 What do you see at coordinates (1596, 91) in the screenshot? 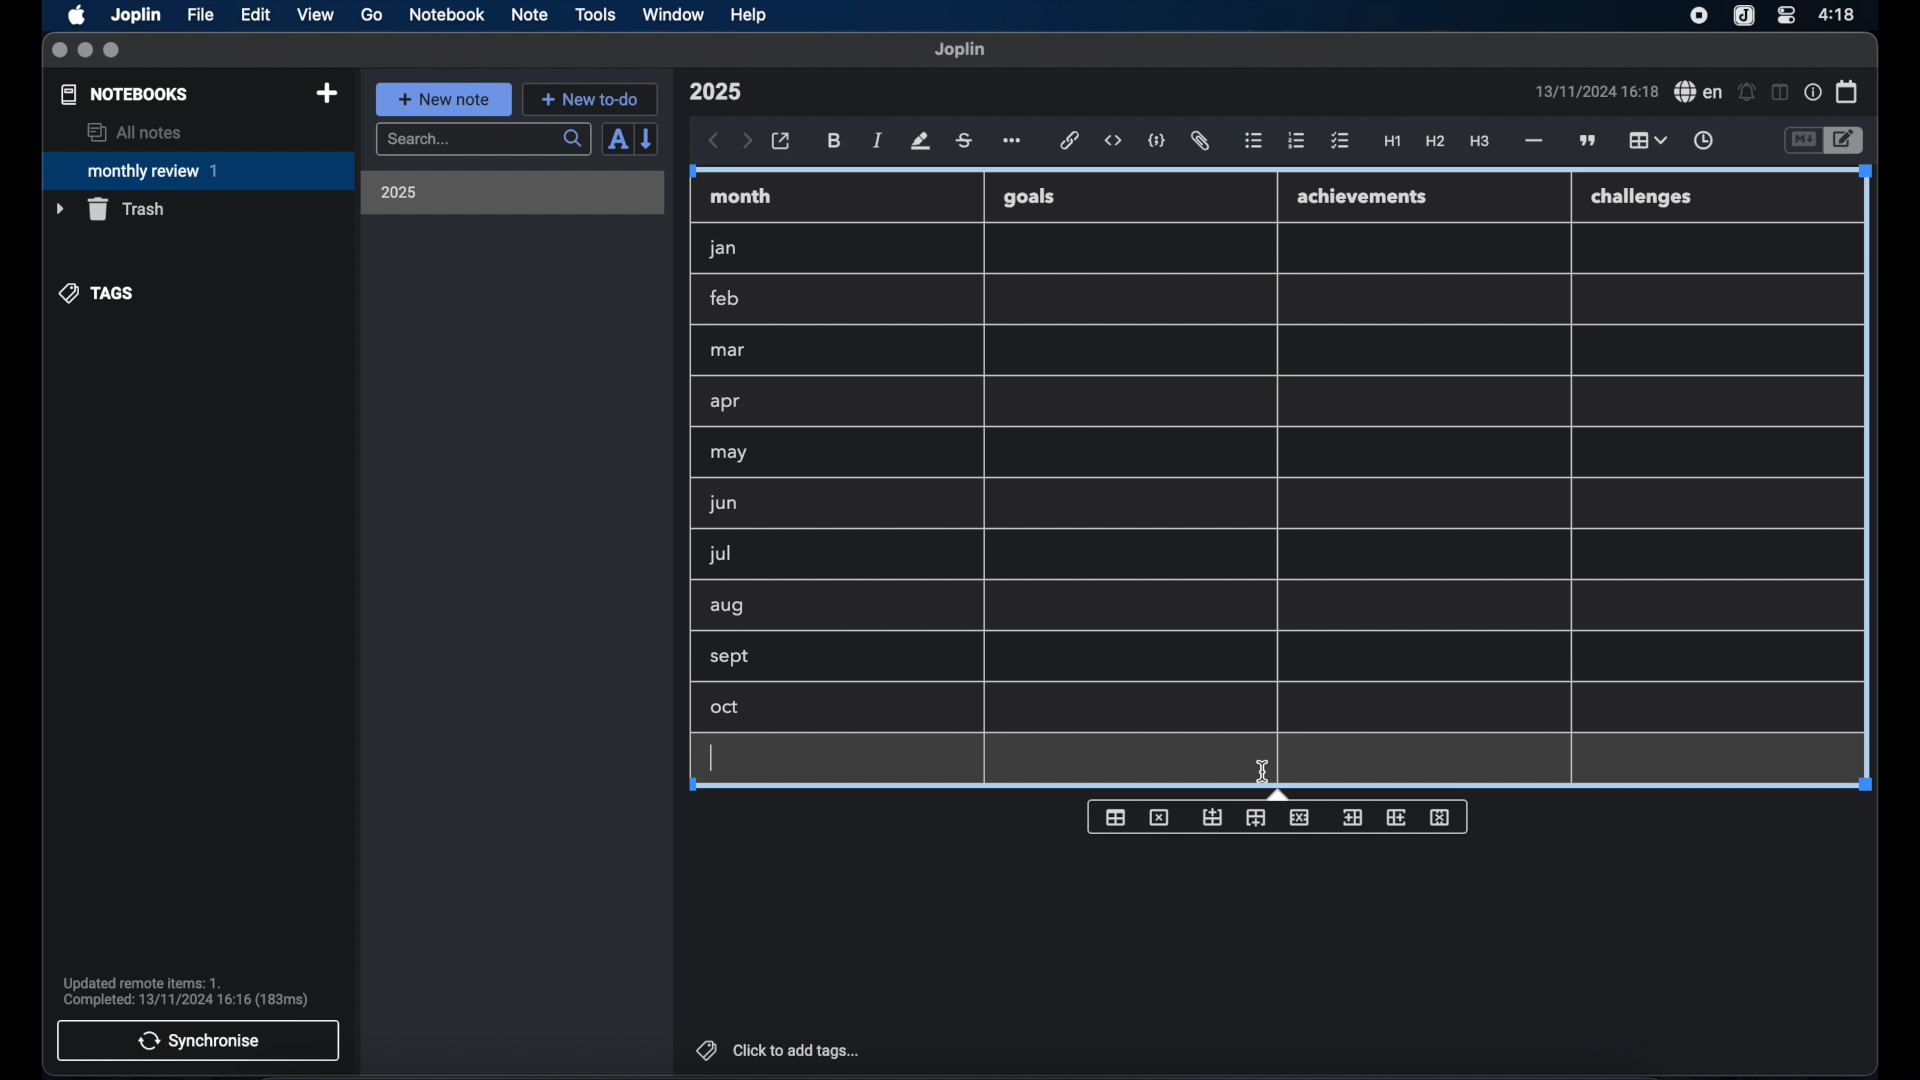
I see `date` at bounding box center [1596, 91].